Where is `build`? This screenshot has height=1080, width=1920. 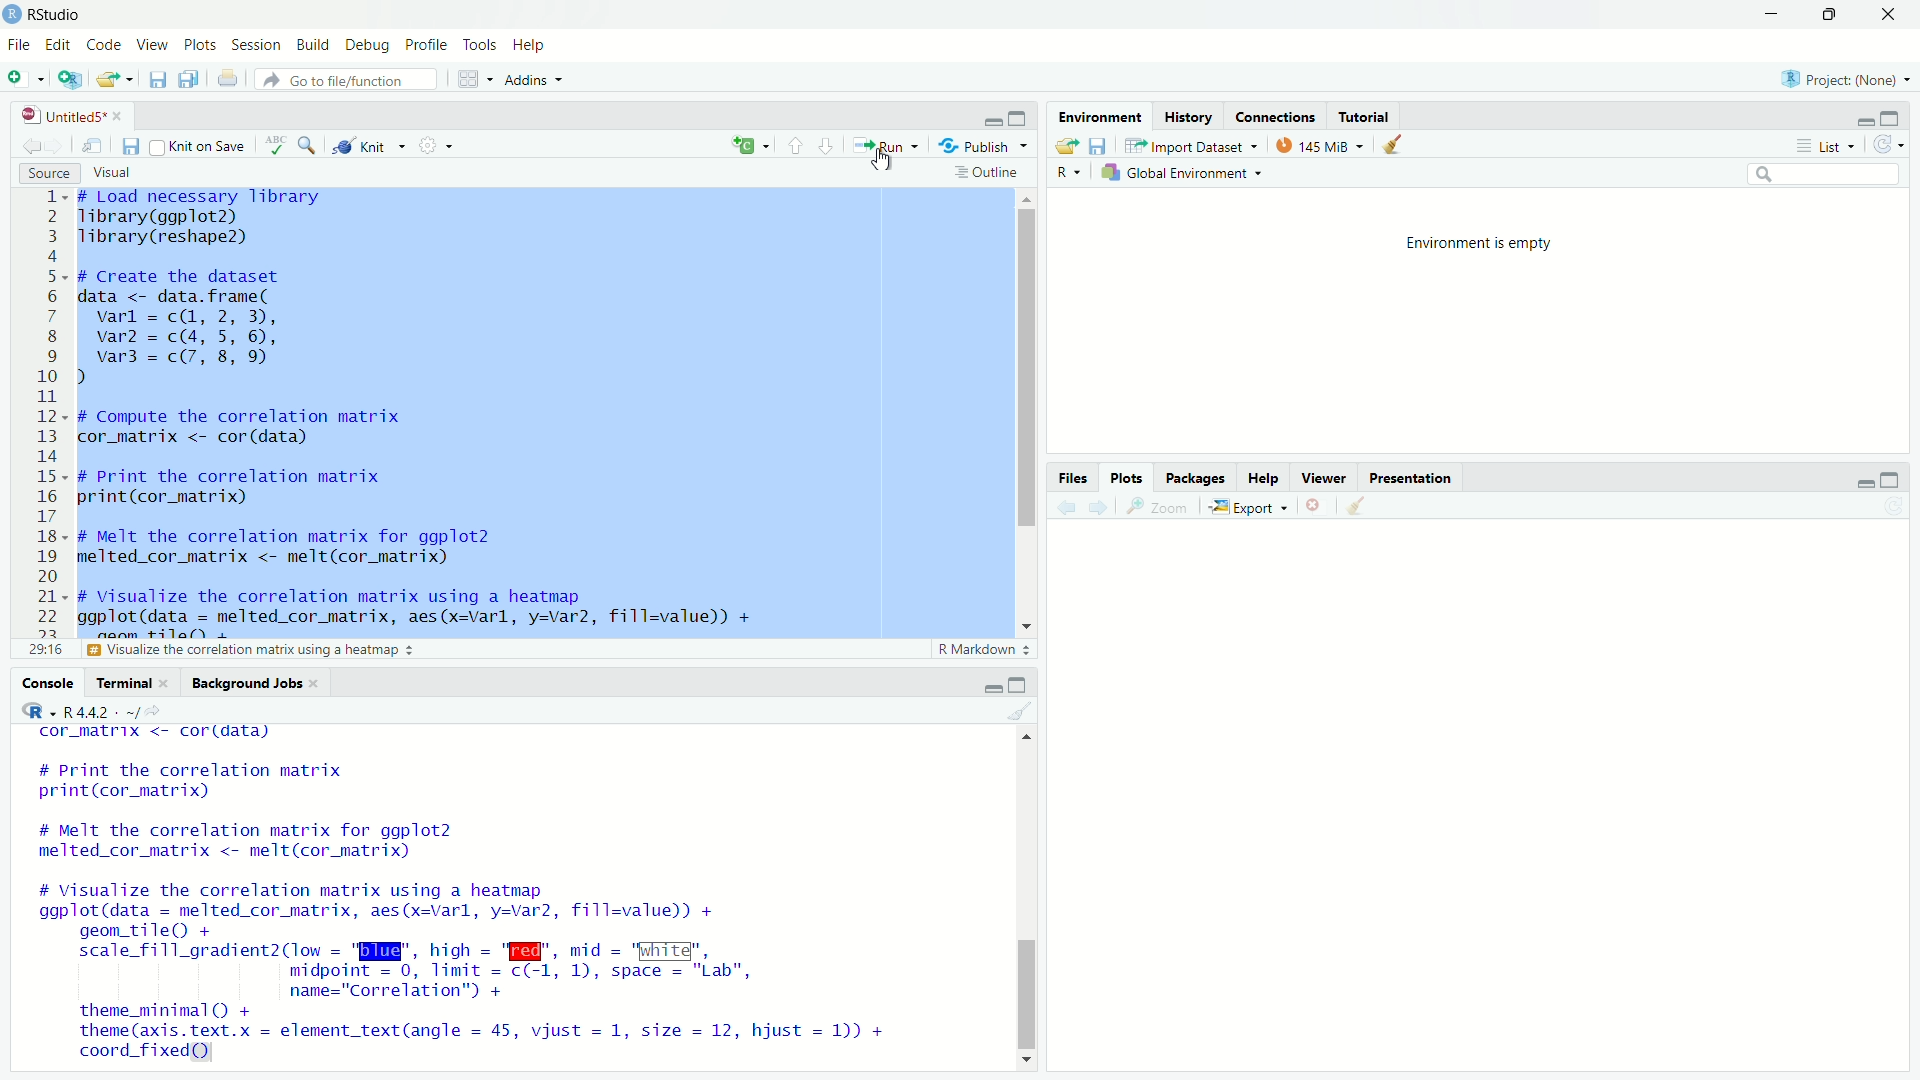
build is located at coordinates (314, 45).